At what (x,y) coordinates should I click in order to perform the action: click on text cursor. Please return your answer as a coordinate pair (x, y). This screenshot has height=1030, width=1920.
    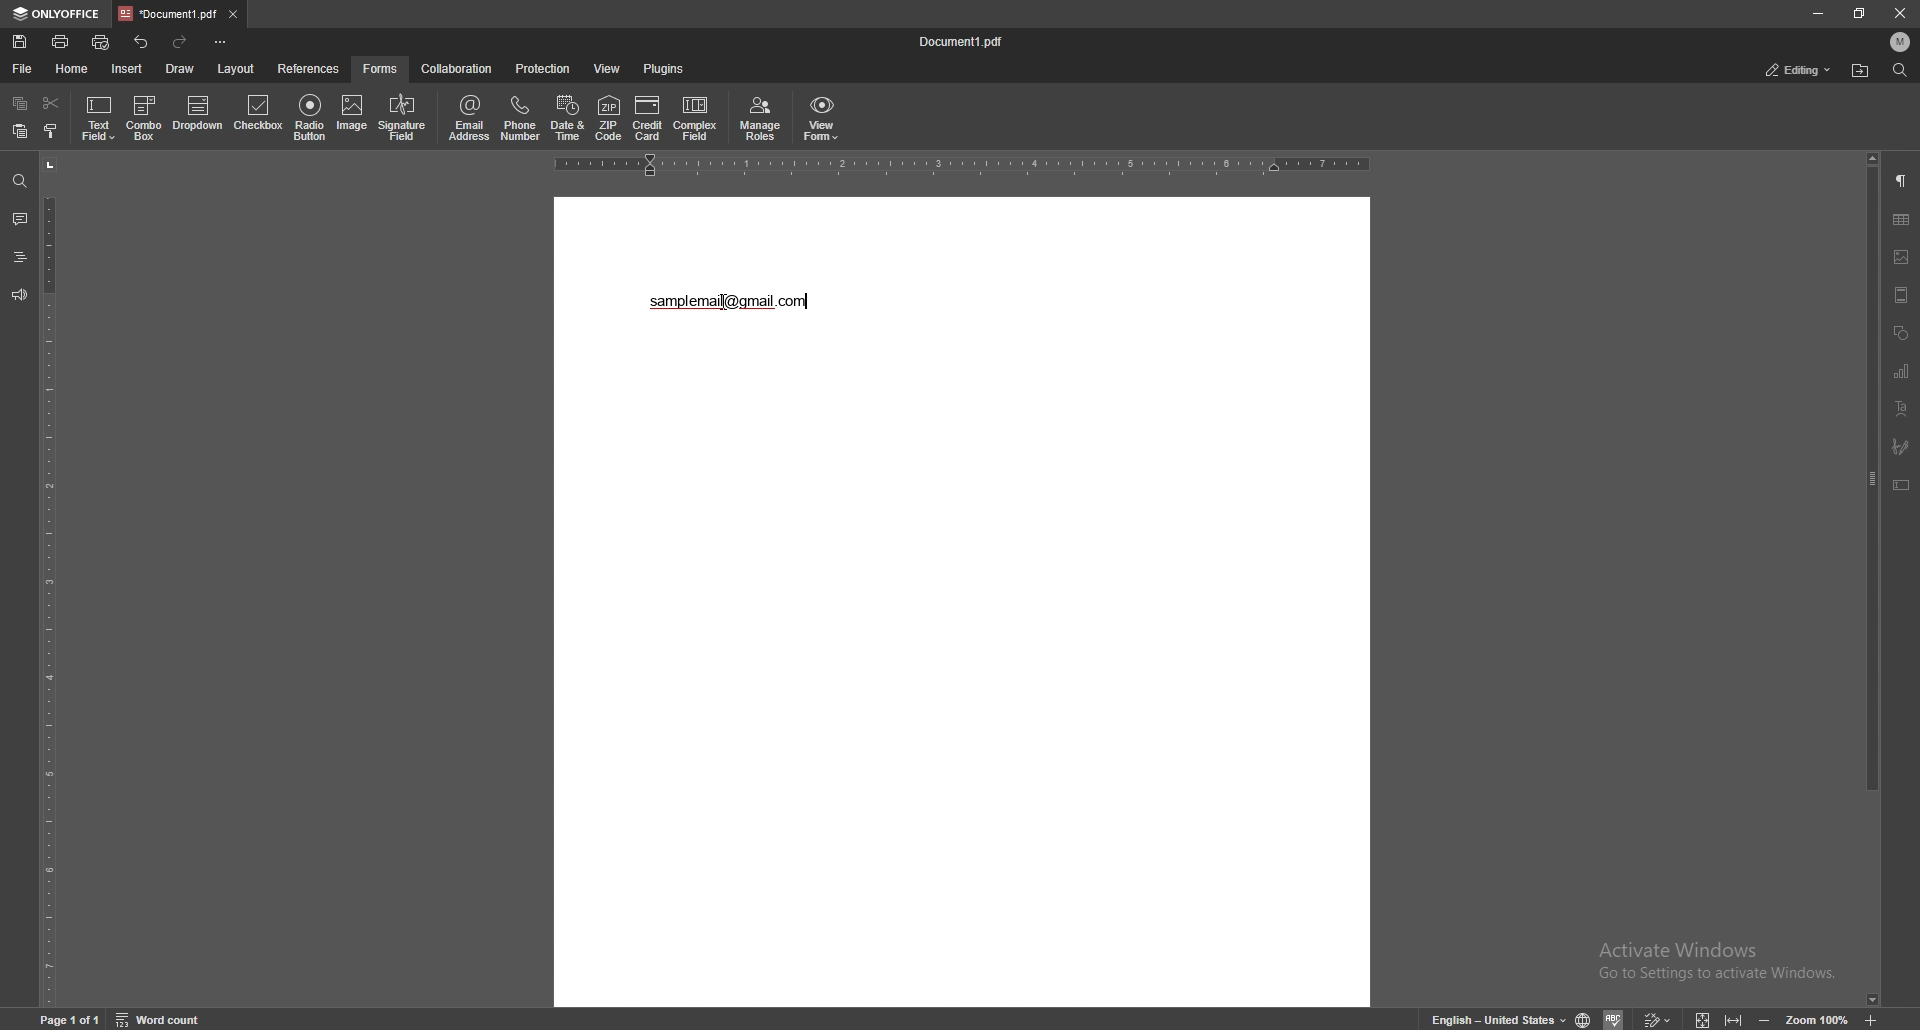
    Looking at the image, I should click on (728, 300).